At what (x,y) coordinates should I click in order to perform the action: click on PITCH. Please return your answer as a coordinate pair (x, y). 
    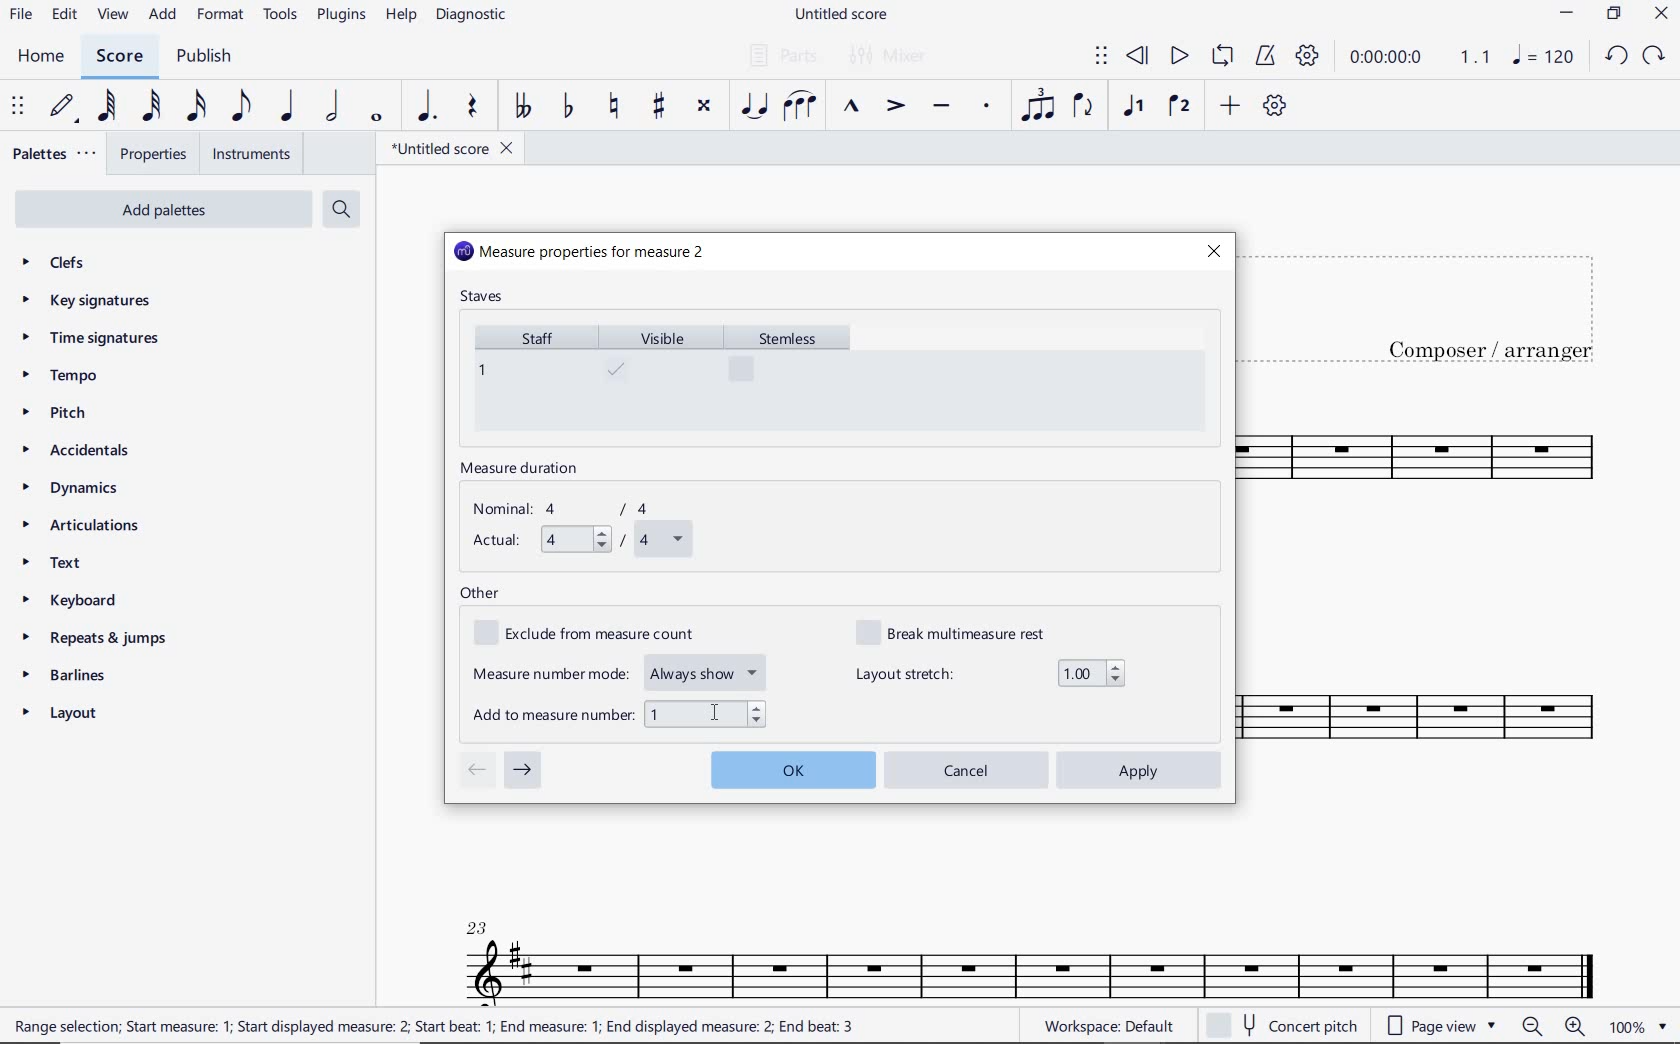
    Looking at the image, I should click on (73, 412).